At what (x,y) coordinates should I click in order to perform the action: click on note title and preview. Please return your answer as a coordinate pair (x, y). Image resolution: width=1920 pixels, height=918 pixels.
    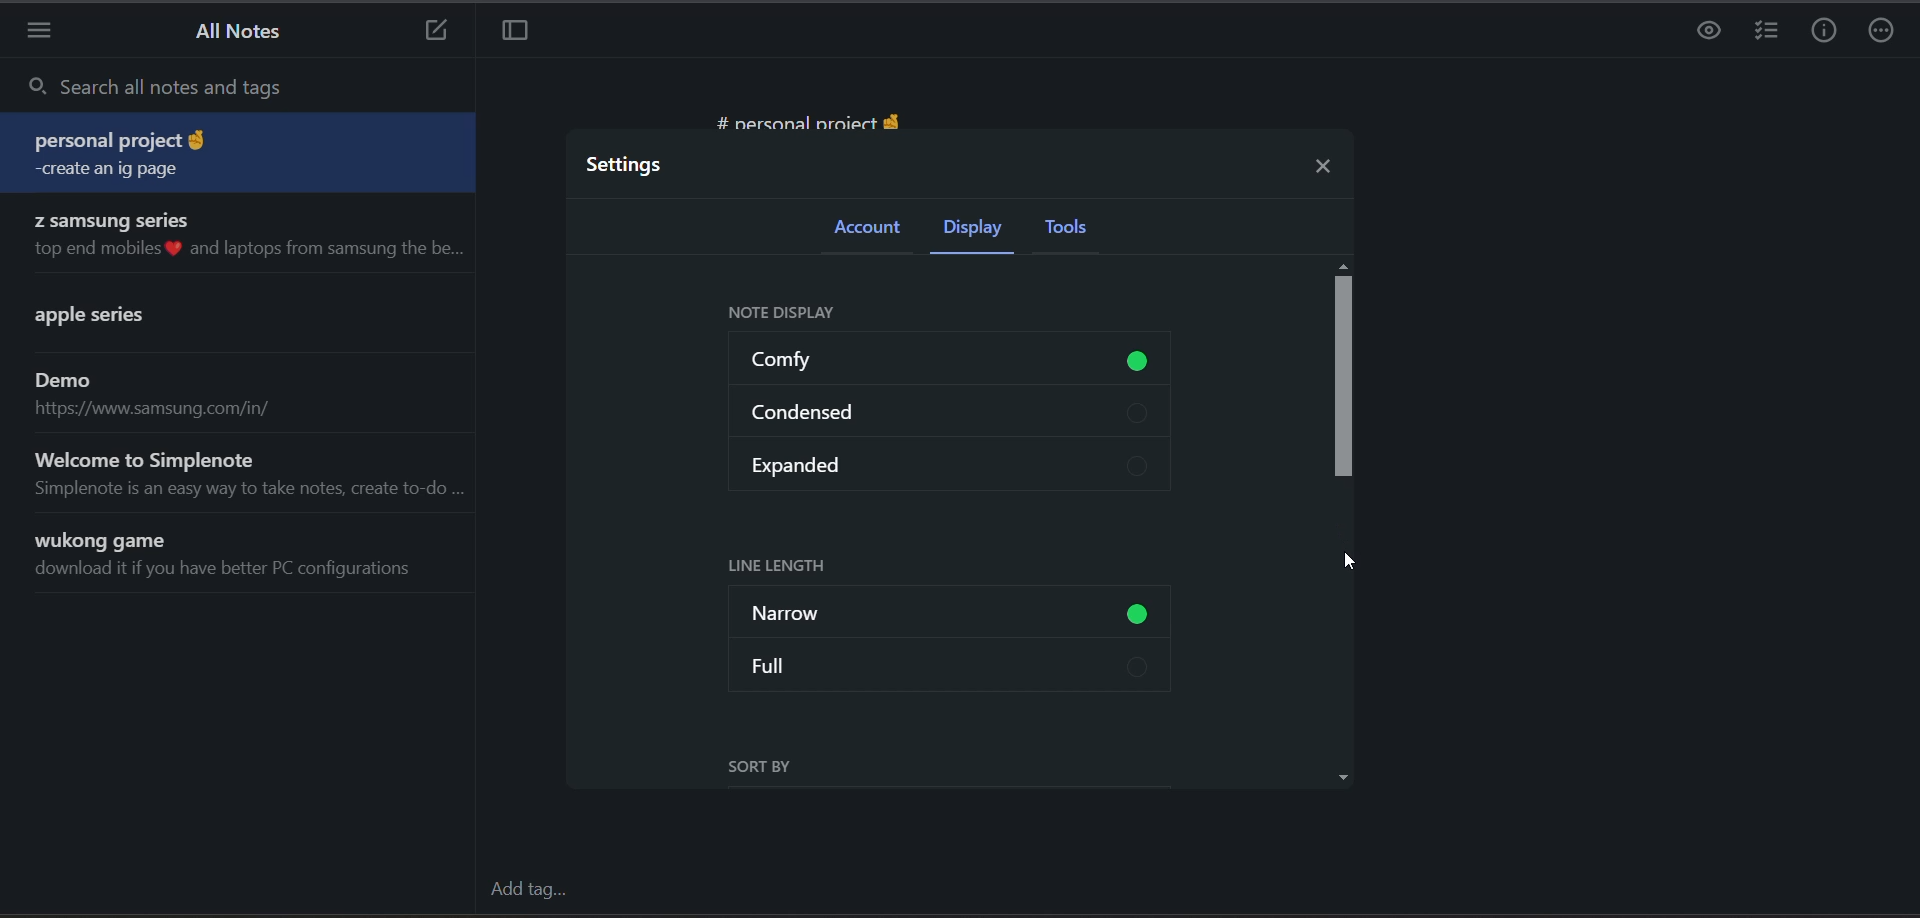
    Looking at the image, I should click on (241, 156).